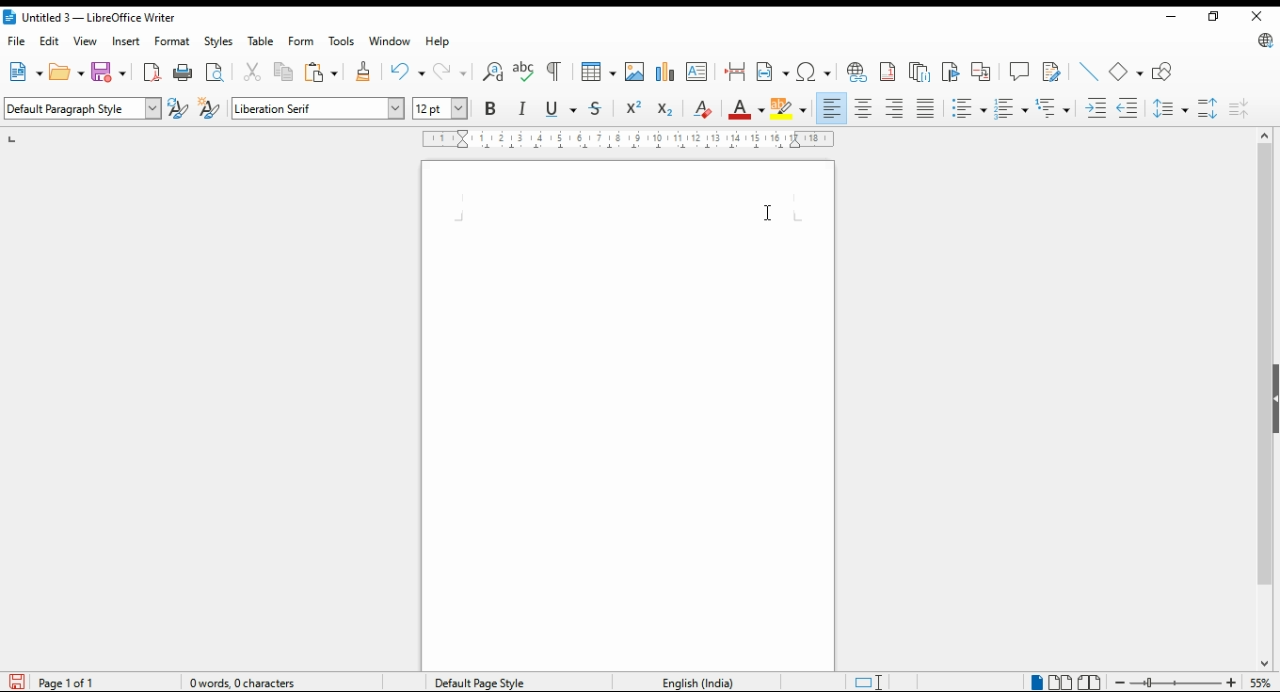 The width and height of the screenshot is (1280, 692). Describe the element at coordinates (871, 682) in the screenshot. I see `toggle cursor` at that location.